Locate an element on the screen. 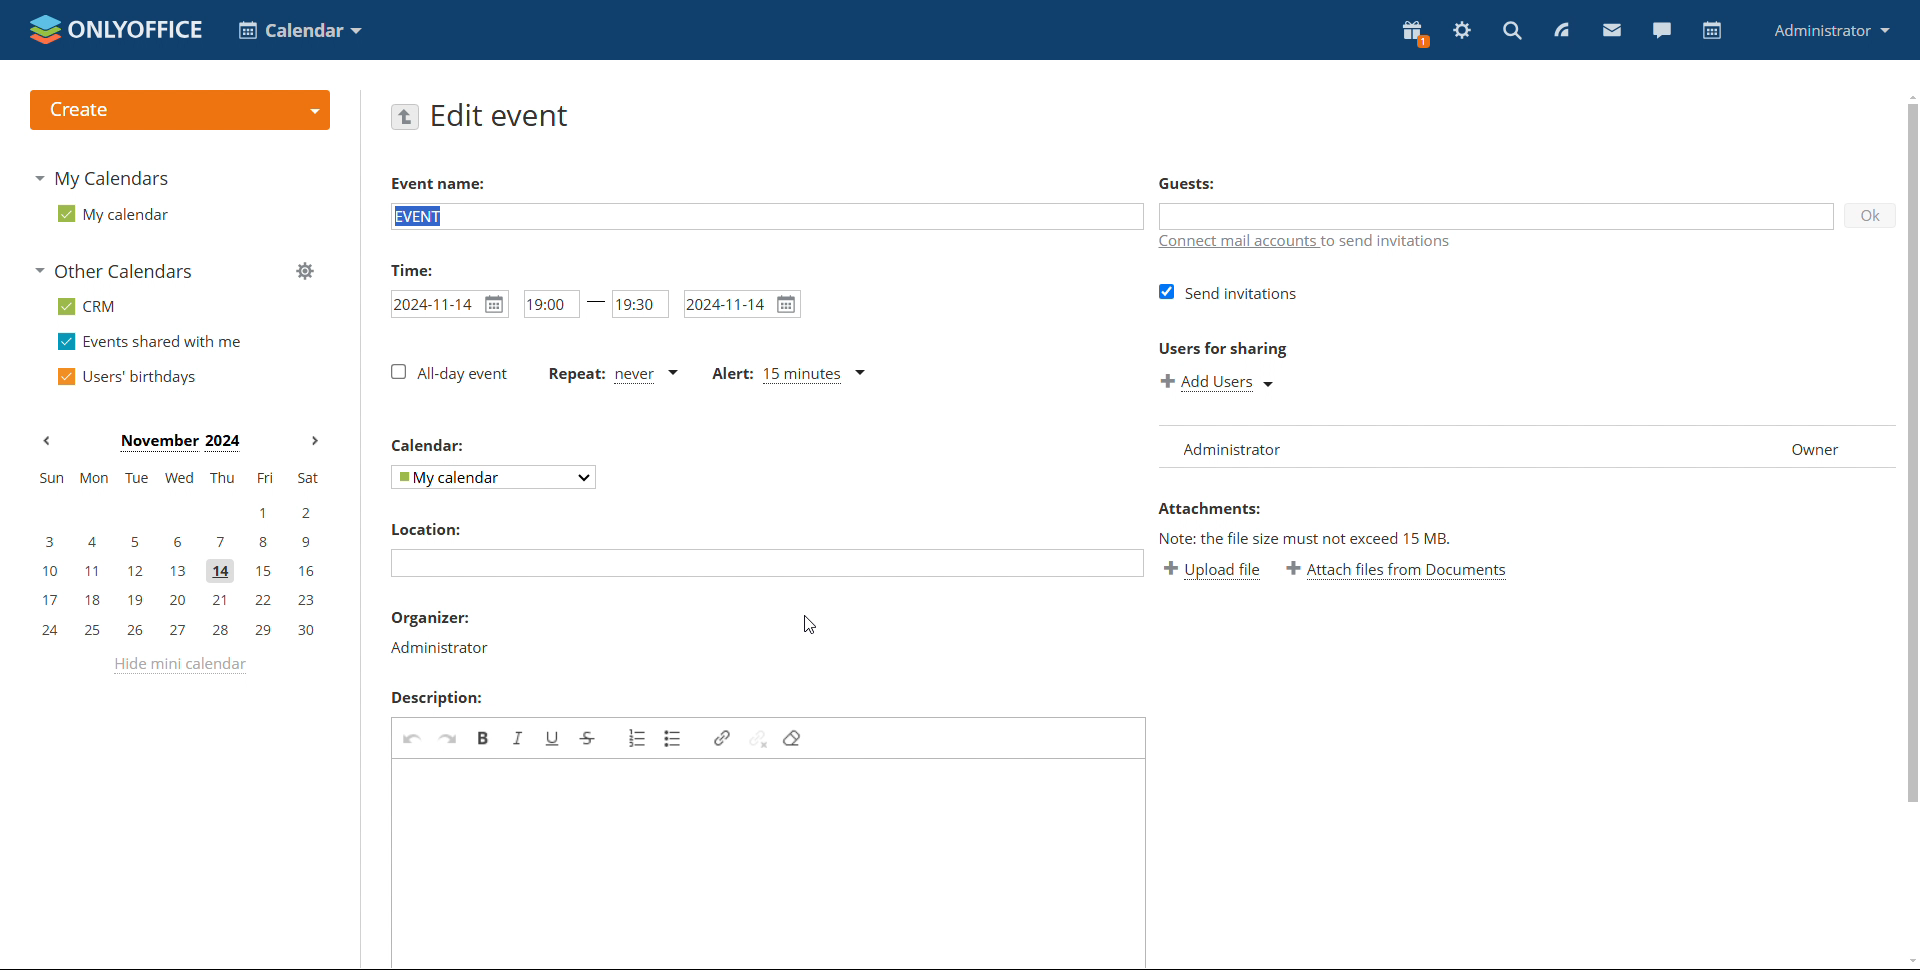 This screenshot has width=1920, height=970. italics is located at coordinates (518, 737).